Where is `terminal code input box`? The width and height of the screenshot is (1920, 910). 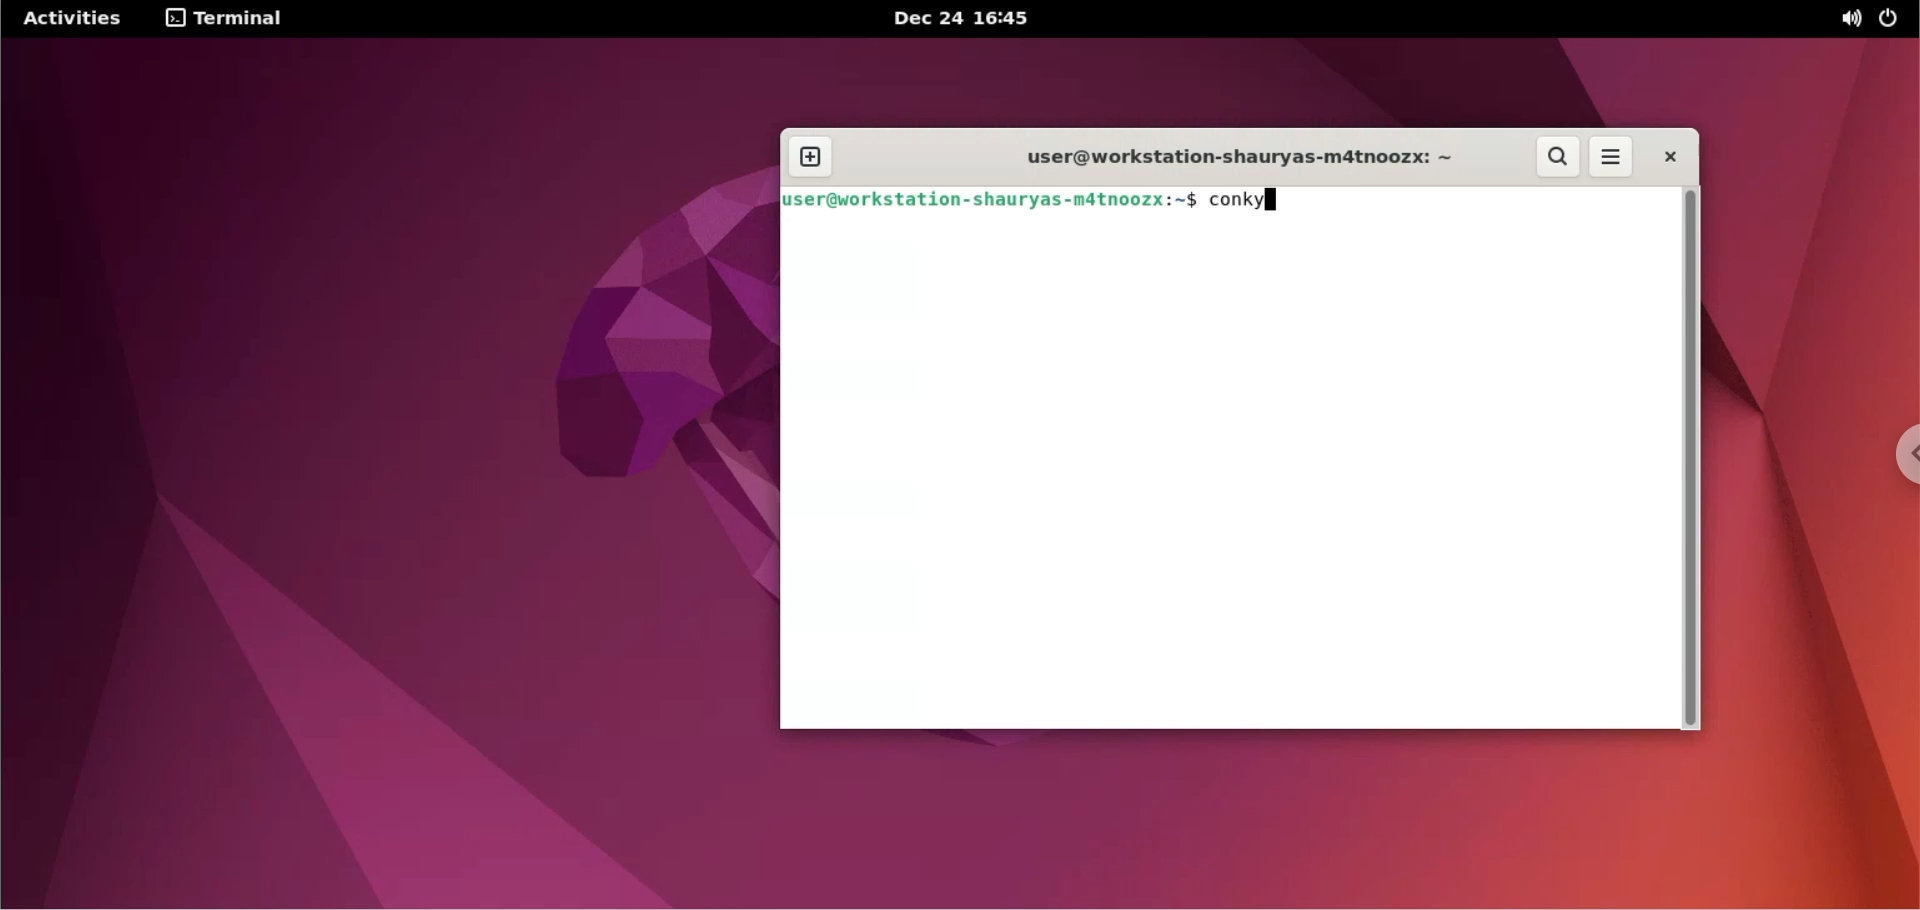
terminal code input box is located at coordinates (1227, 475).